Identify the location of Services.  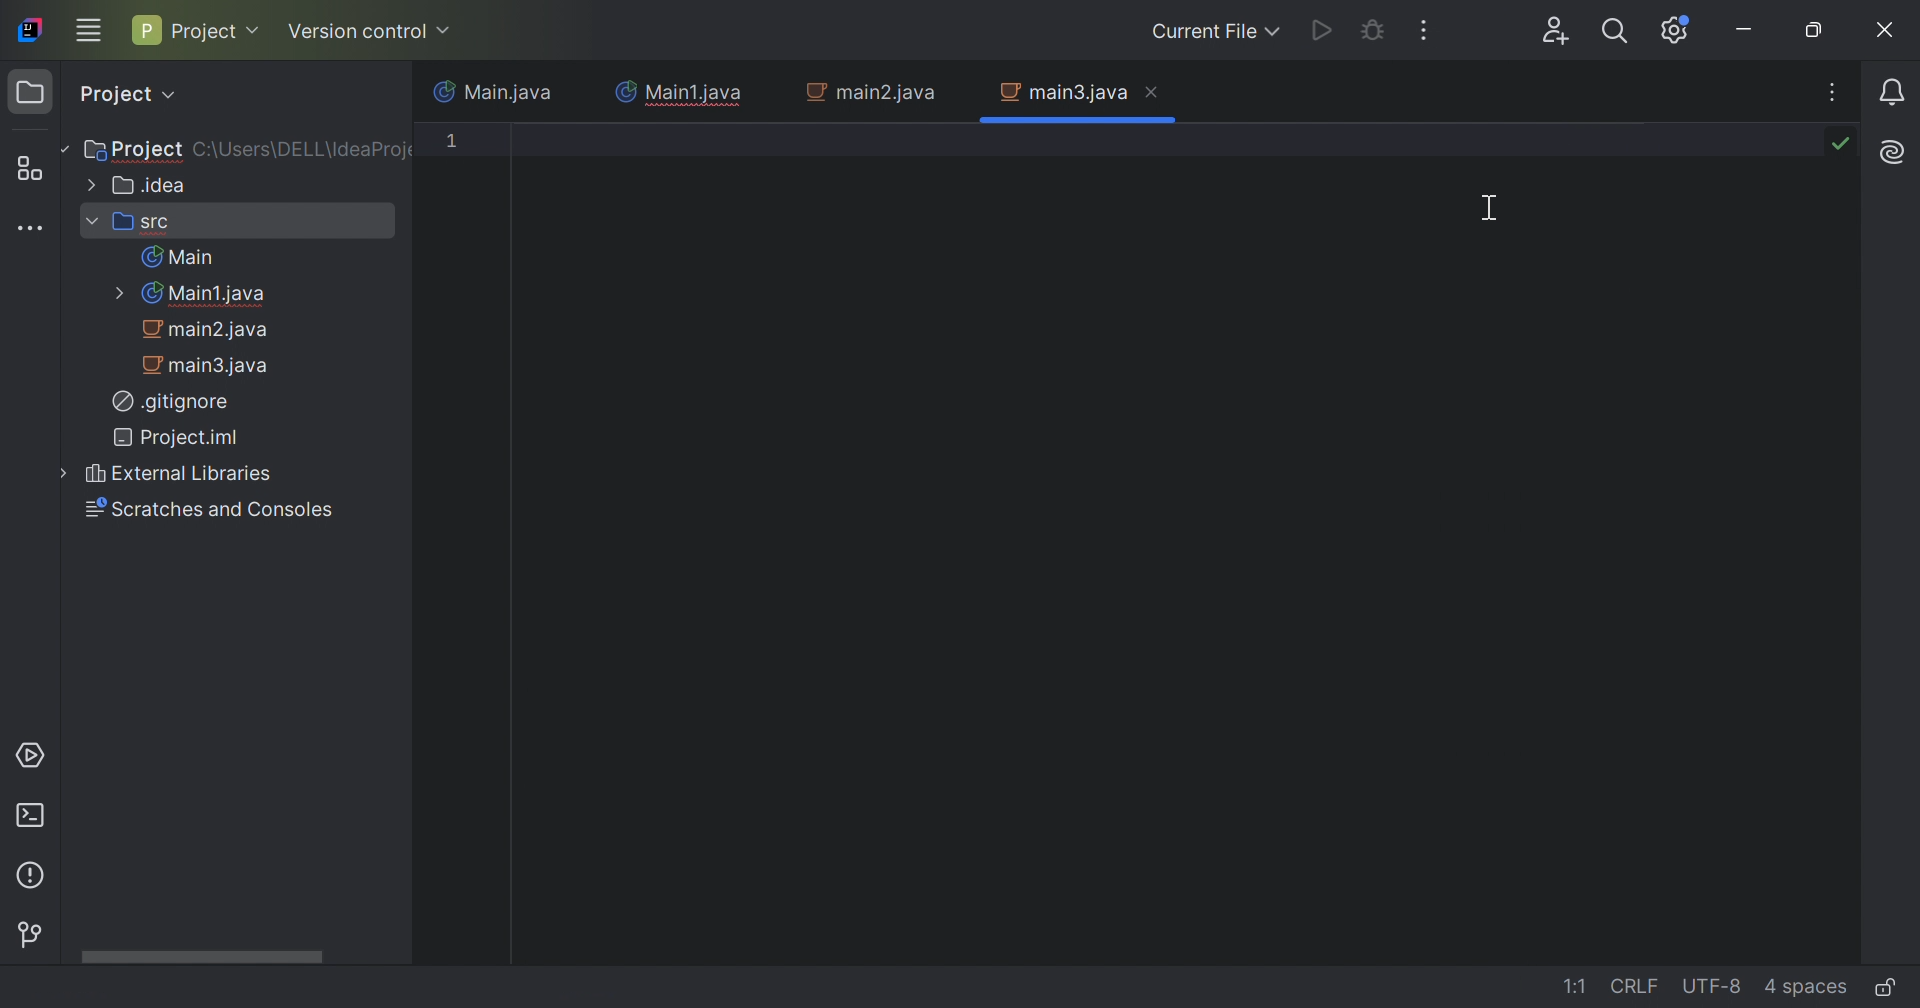
(31, 758).